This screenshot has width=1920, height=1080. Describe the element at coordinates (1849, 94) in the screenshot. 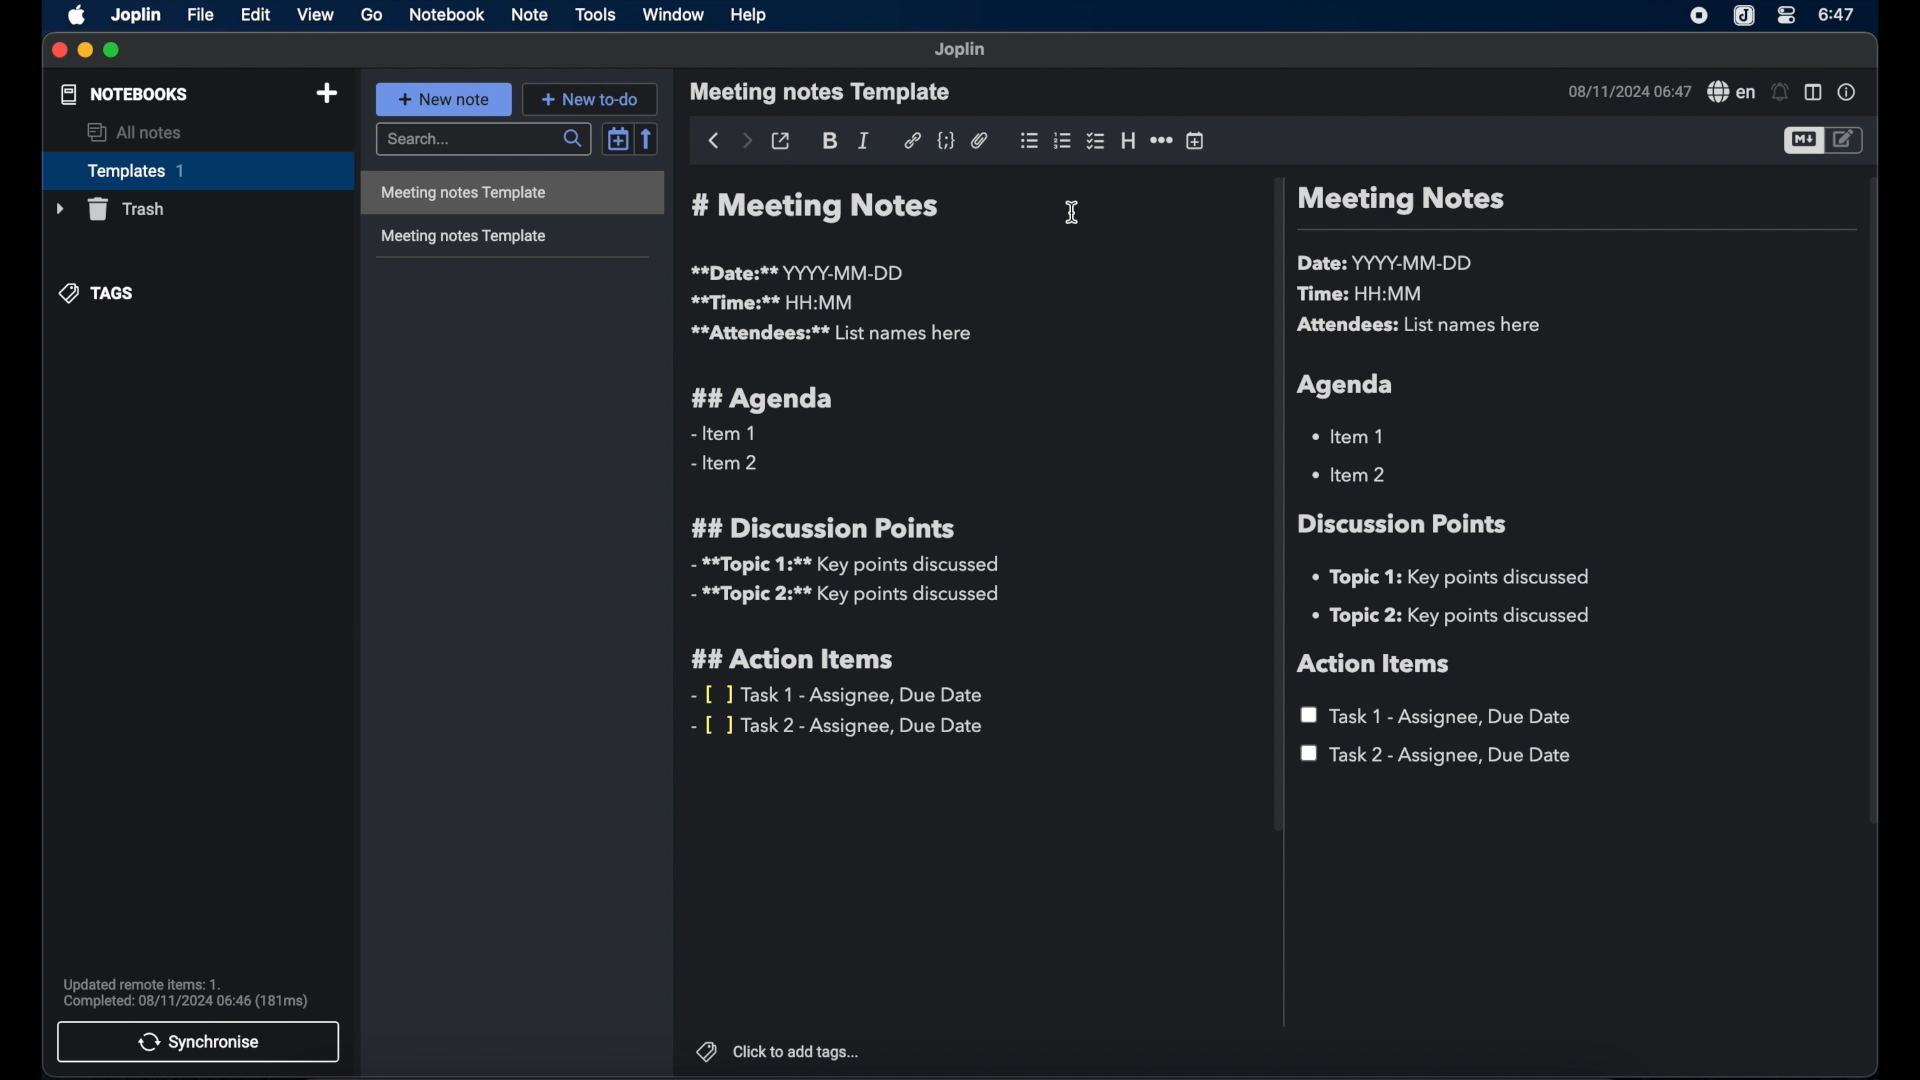

I see `note properties` at that location.